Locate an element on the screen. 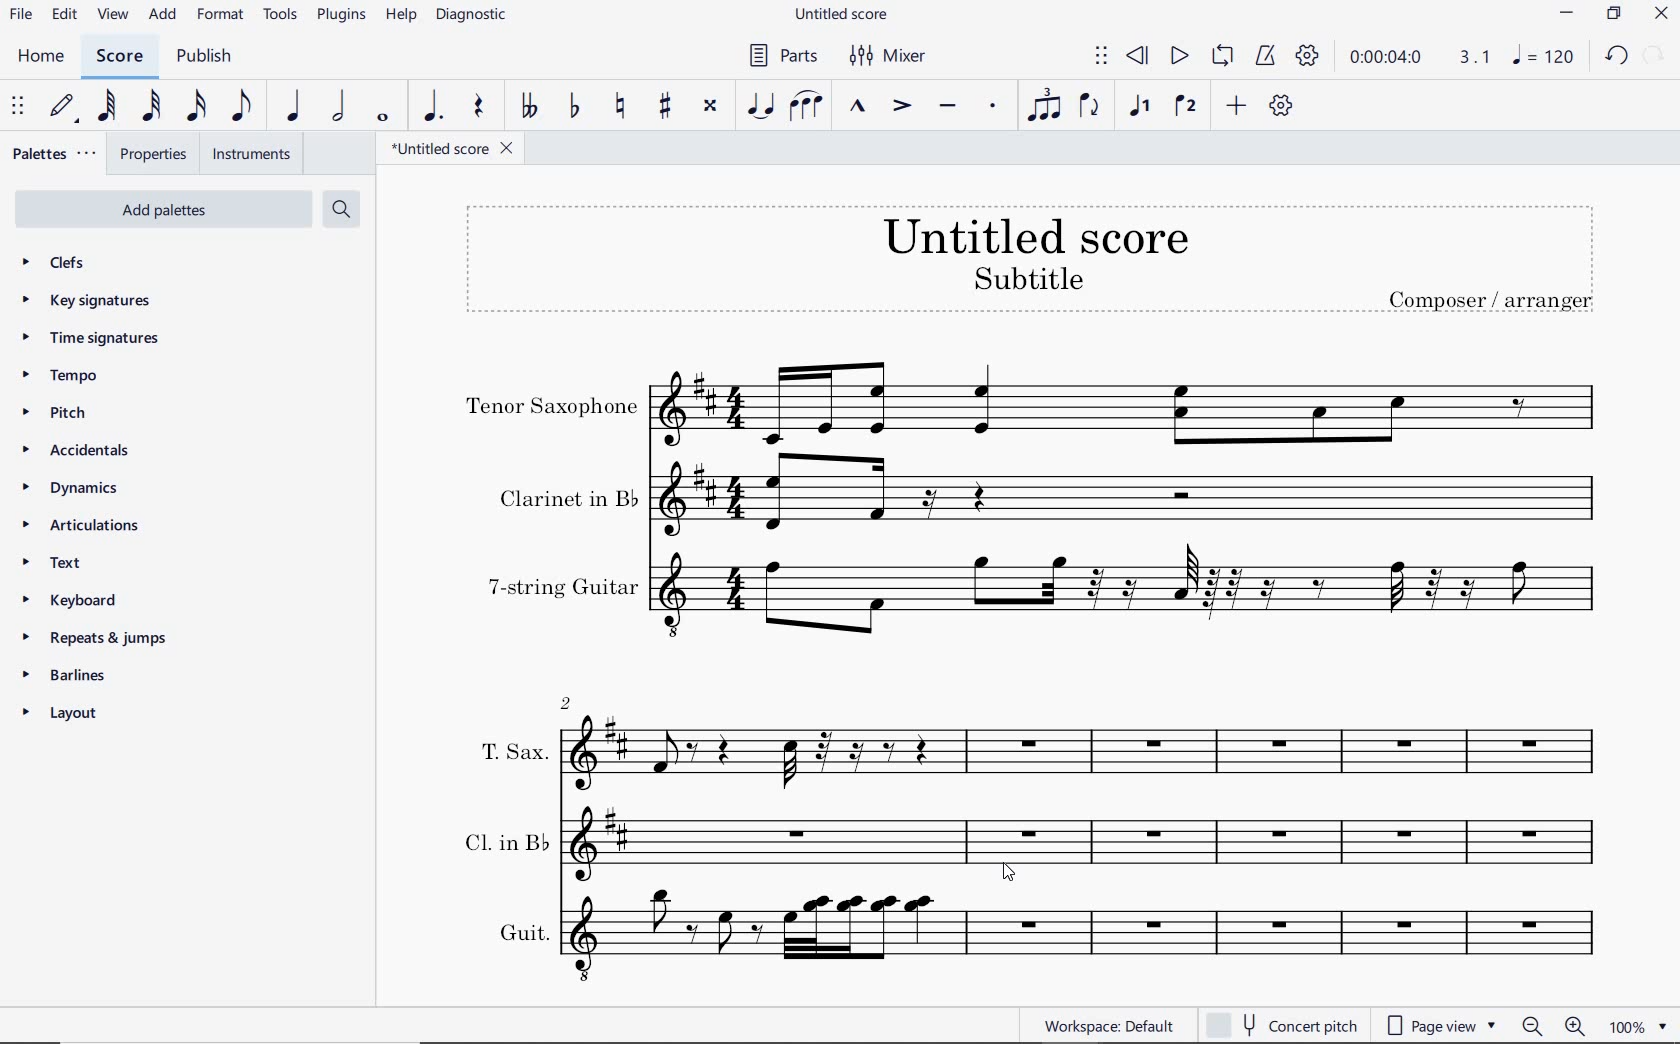 This screenshot has height=1044, width=1680. Tenor Saxophone is located at coordinates (1031, 402).